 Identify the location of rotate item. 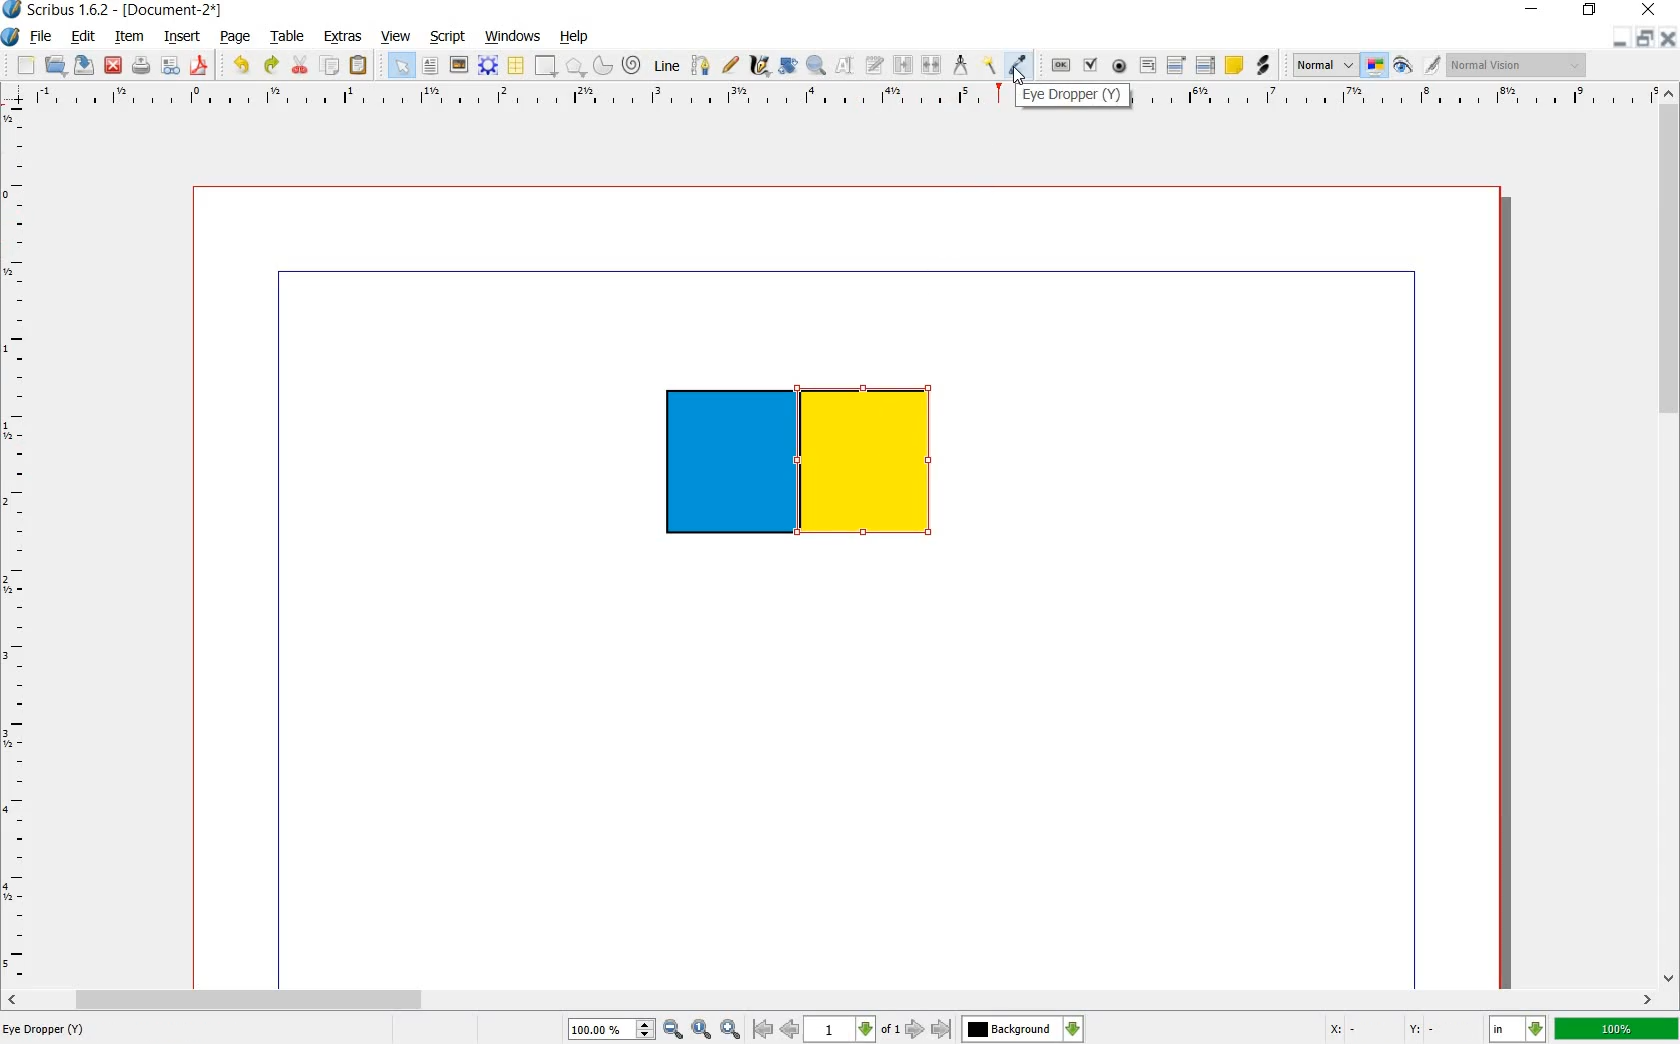
(788, 67).